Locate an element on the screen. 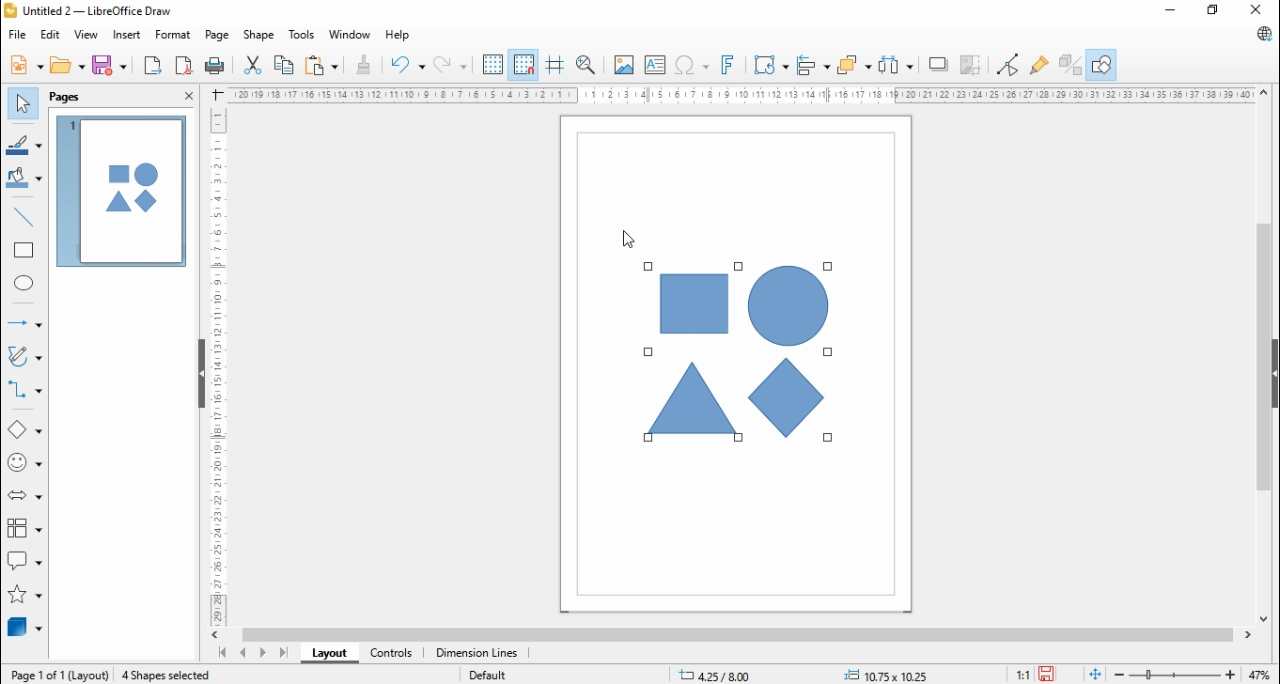 The width and height of the screenshot is (1280, 684). -0.17x-0.17 is located at coordinates (883, 674).